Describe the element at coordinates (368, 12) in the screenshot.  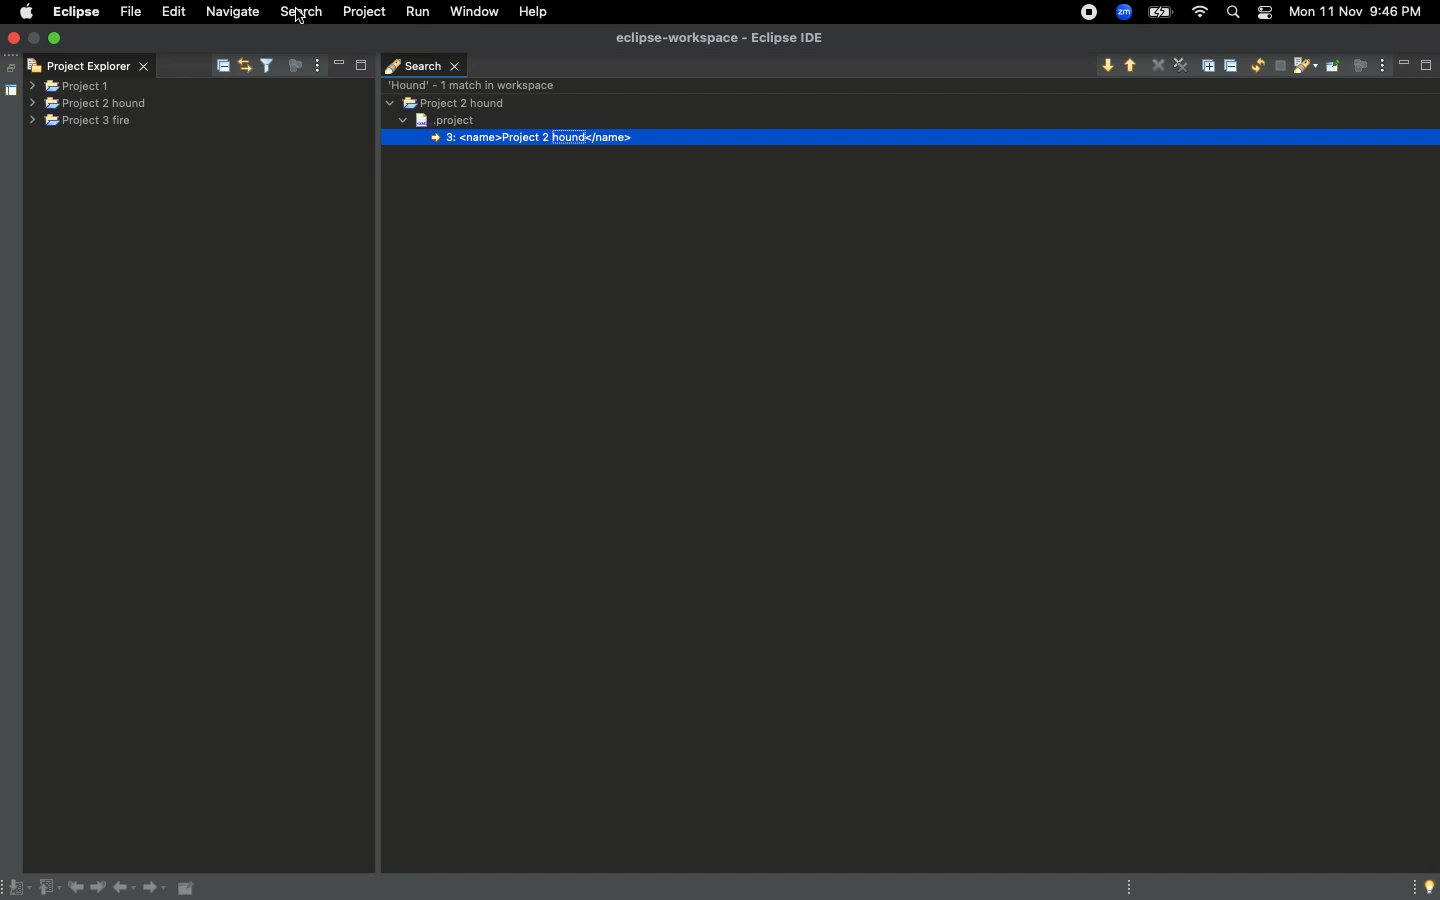
I see `Project` at that location.